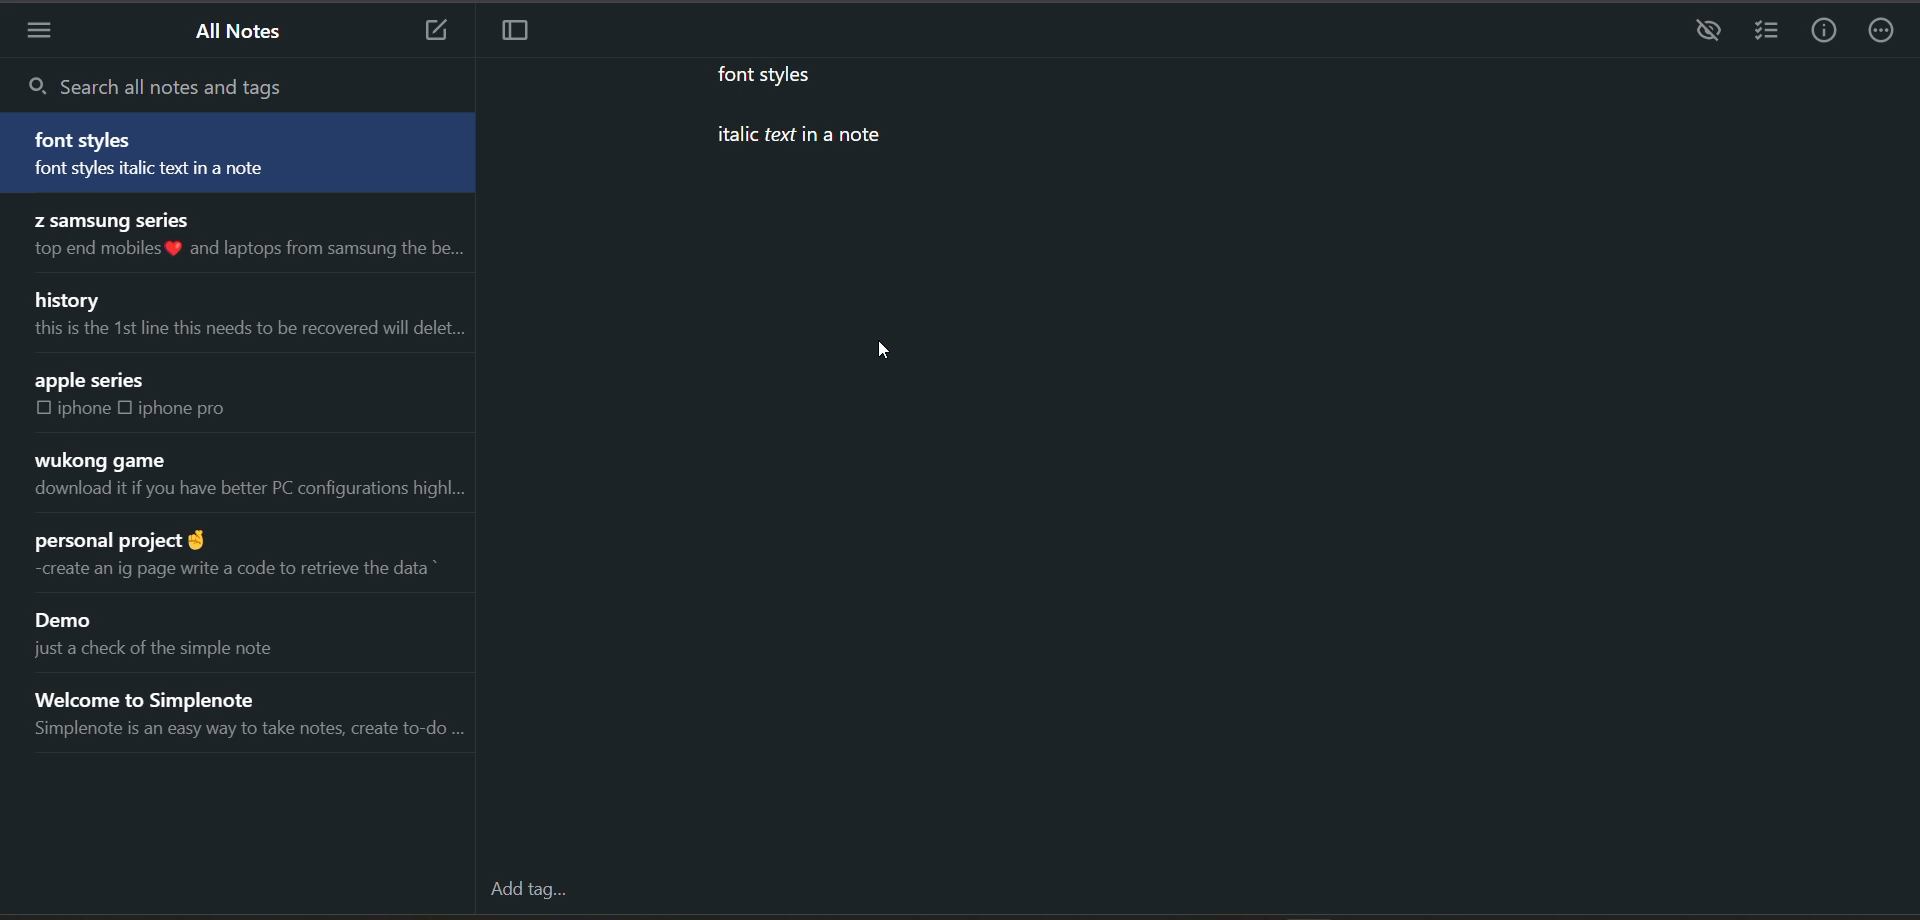 Image resolution: width=1920 pixels, height=920 pixels. What do you see at coordinates (775, 74) in the screenshot?
I see `font styles` at bounding box center [775, 74].